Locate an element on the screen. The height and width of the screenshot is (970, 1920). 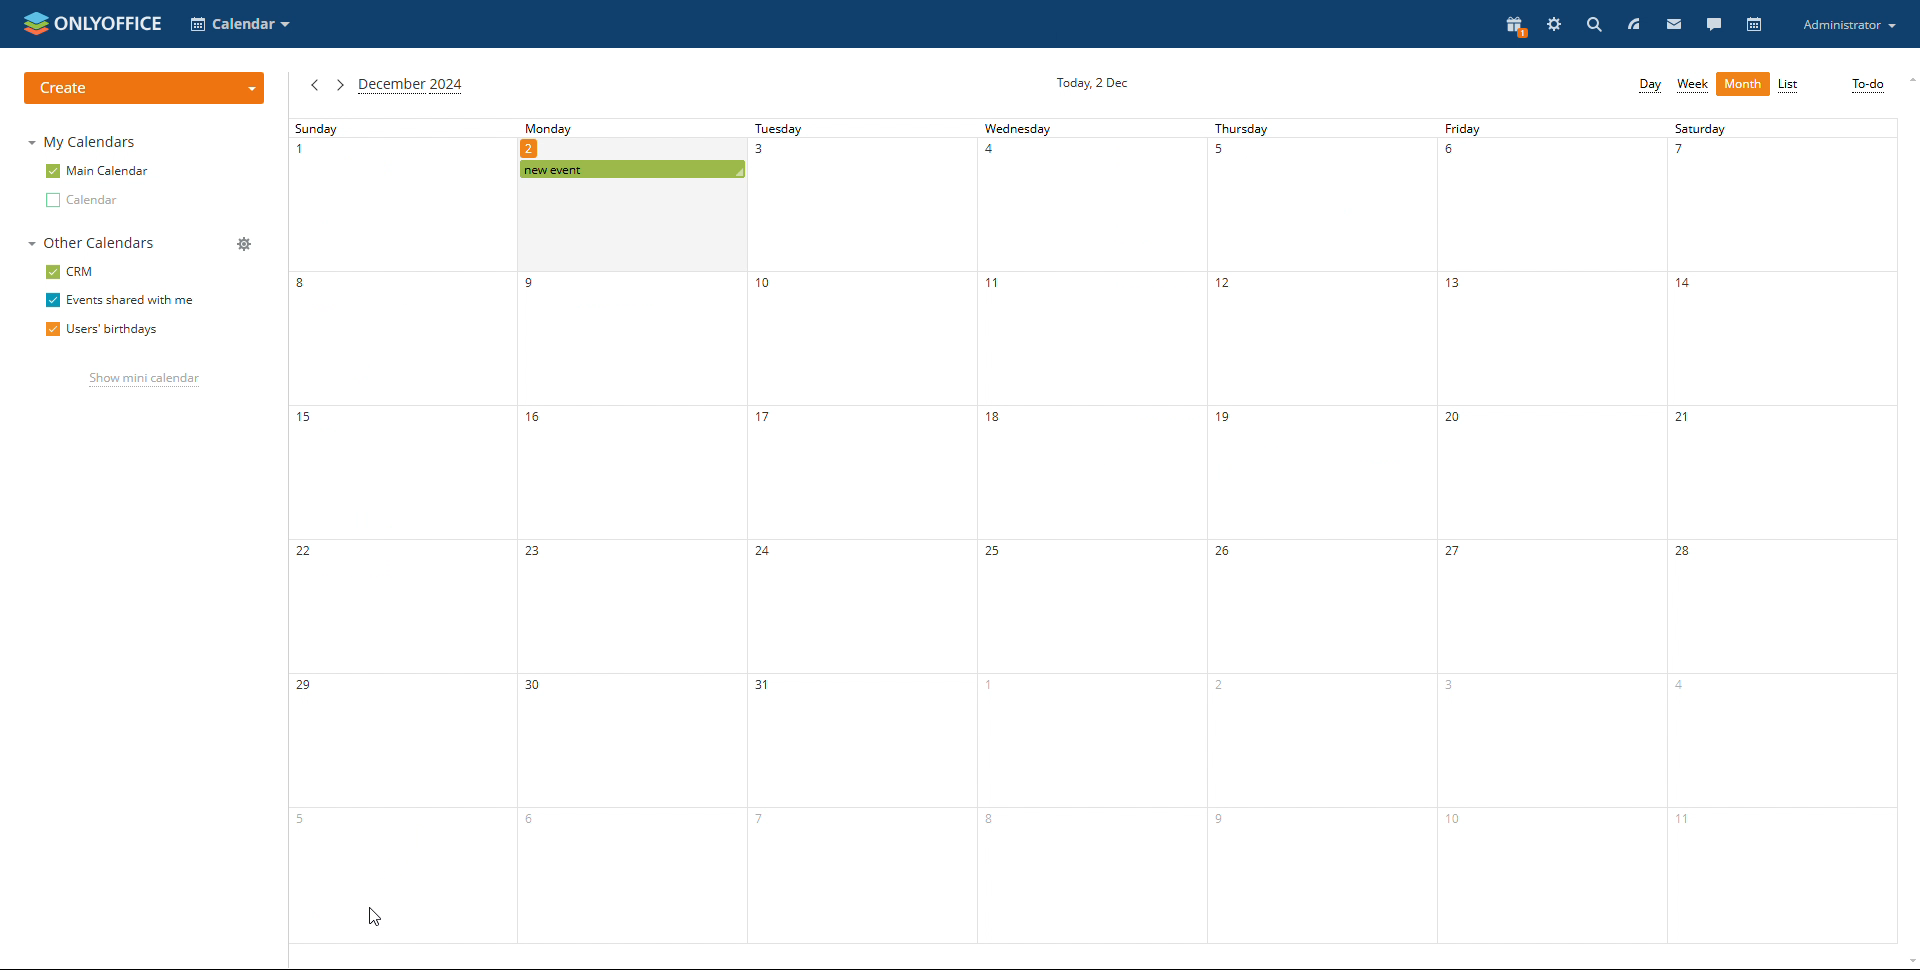
previous month is located at coordinates (314, 85).